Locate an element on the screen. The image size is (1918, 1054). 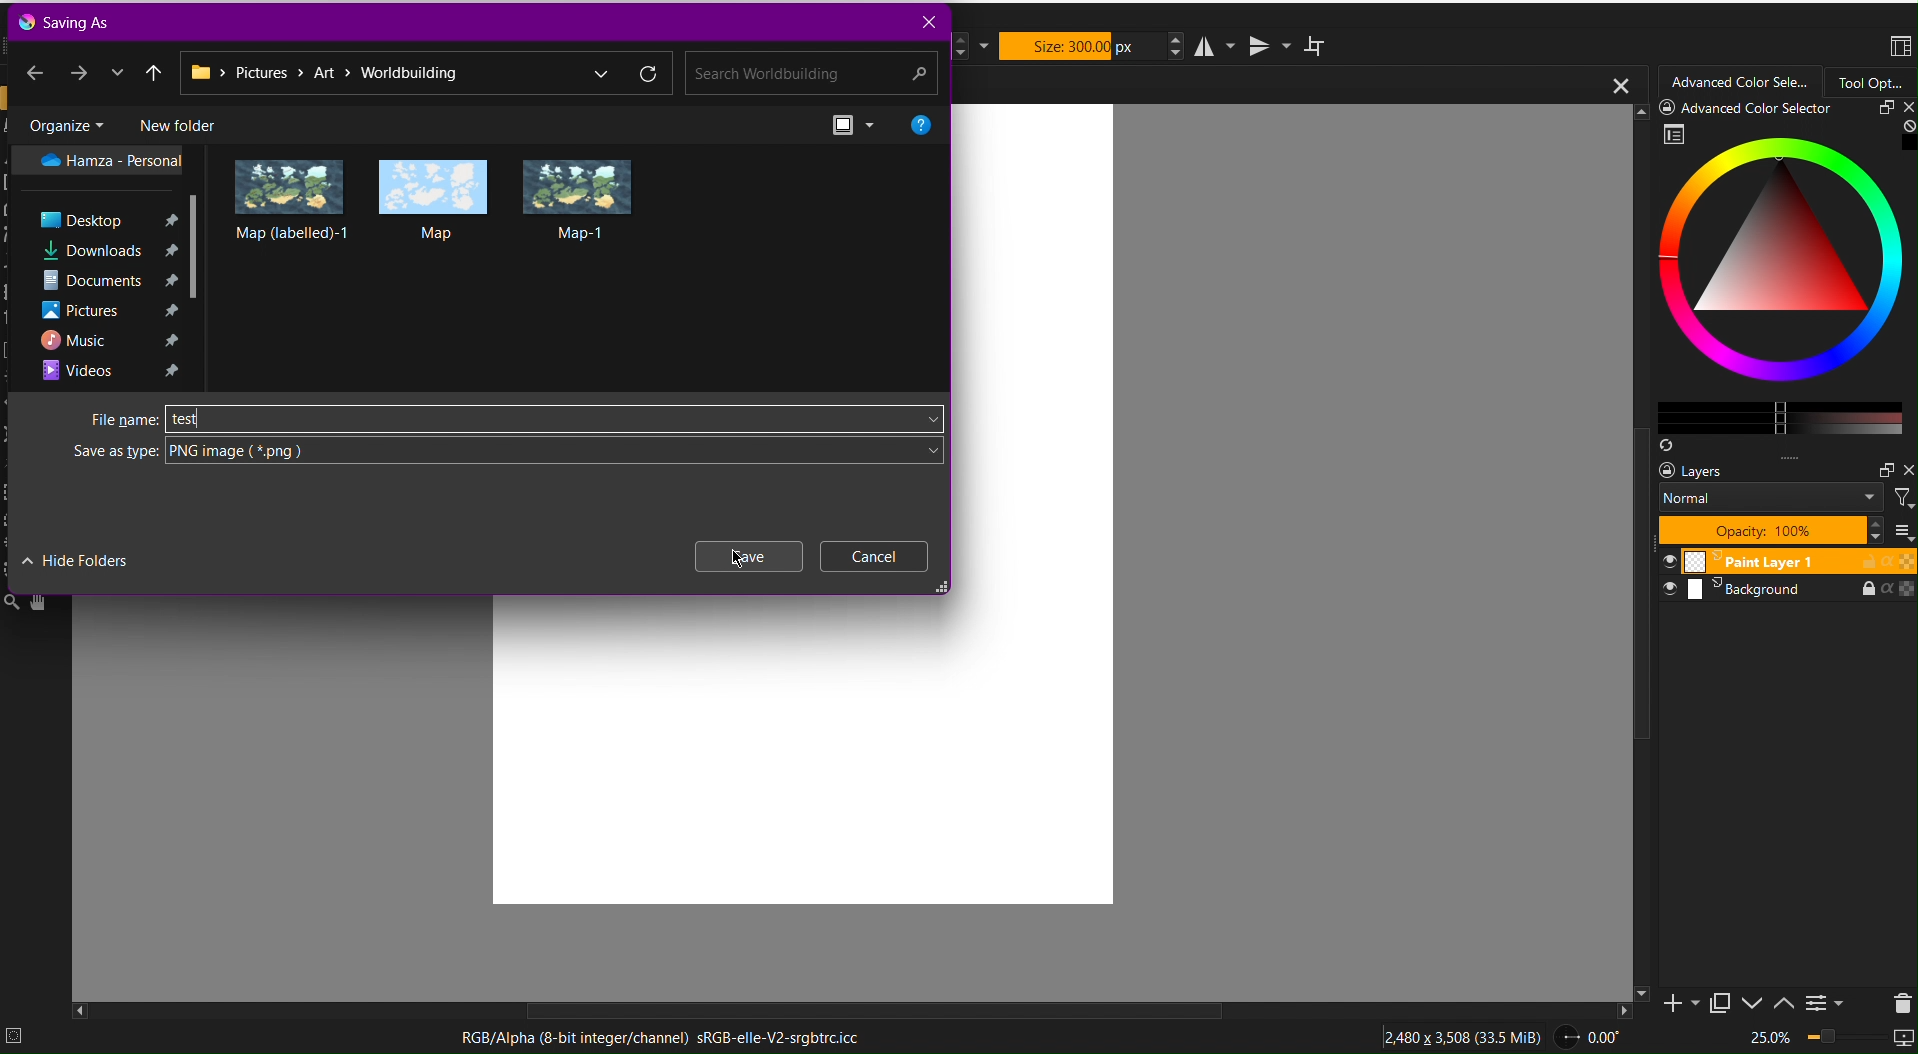
Tool Options is located at coordinates (1871, 82).